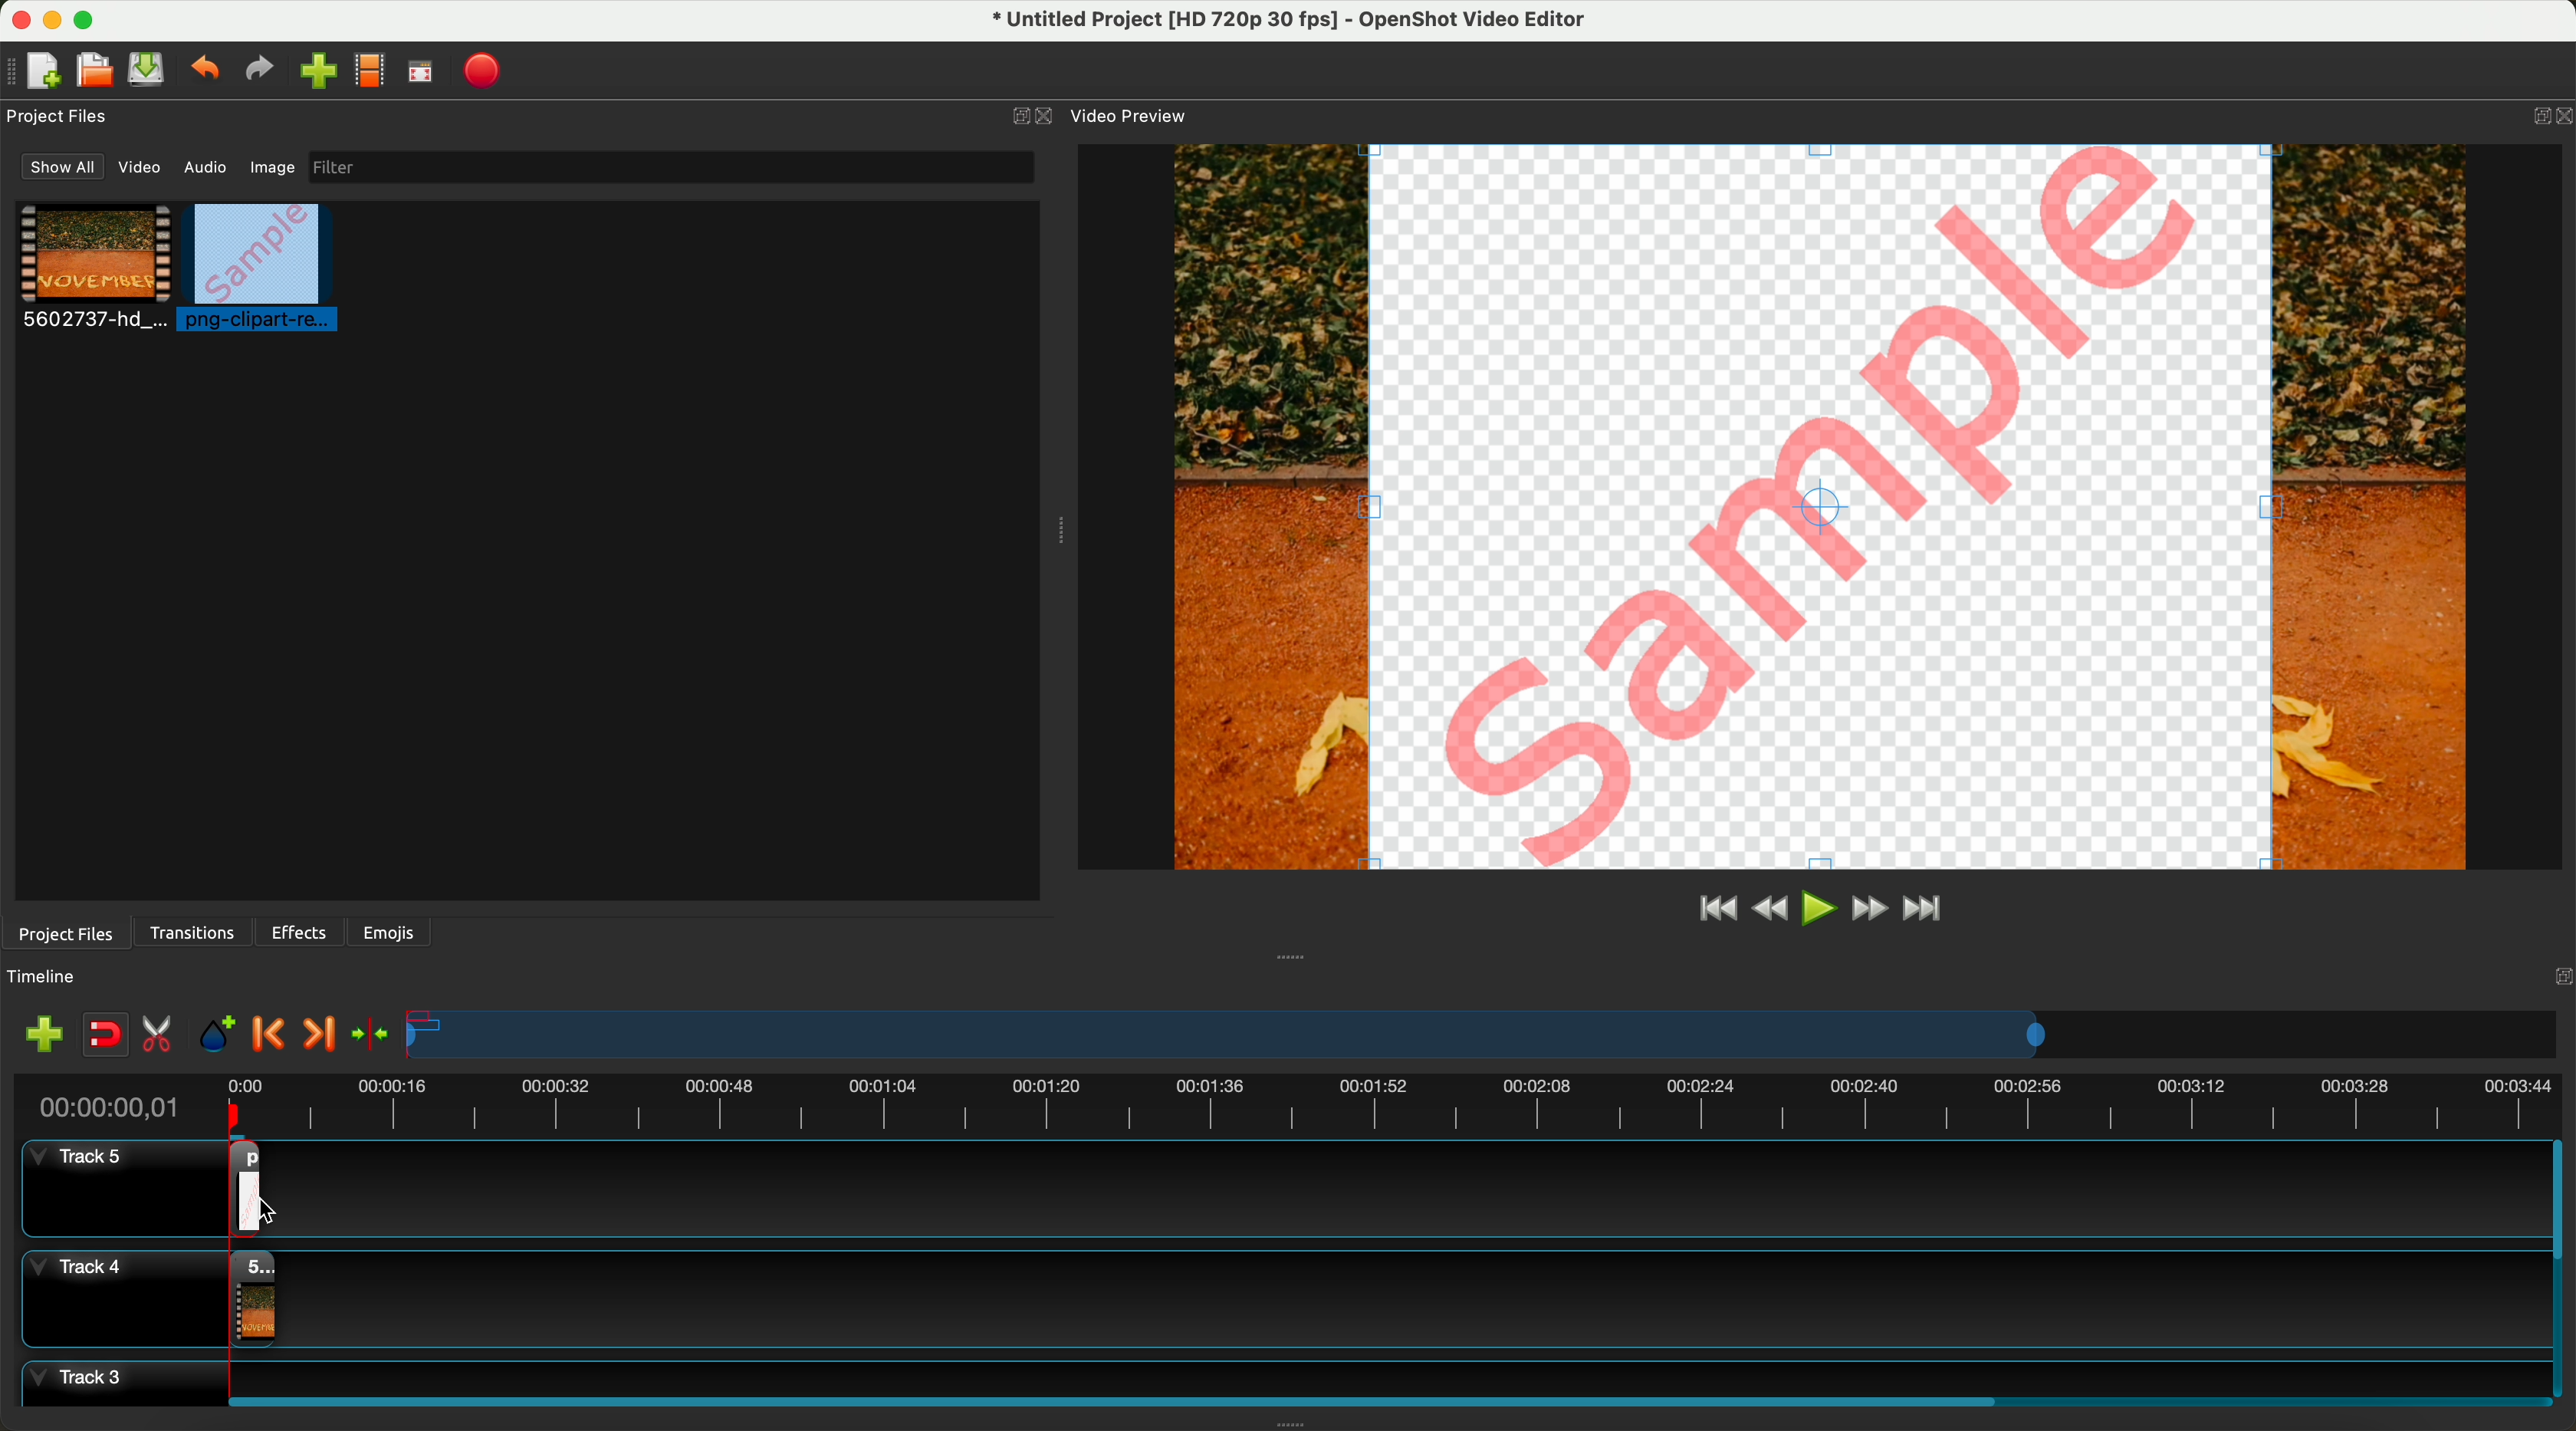 This screenshot has width=2576, height=1431. Describe the element at coordinates (1291, 1424) in the screenshot. I see `Window Expanding` at that location.